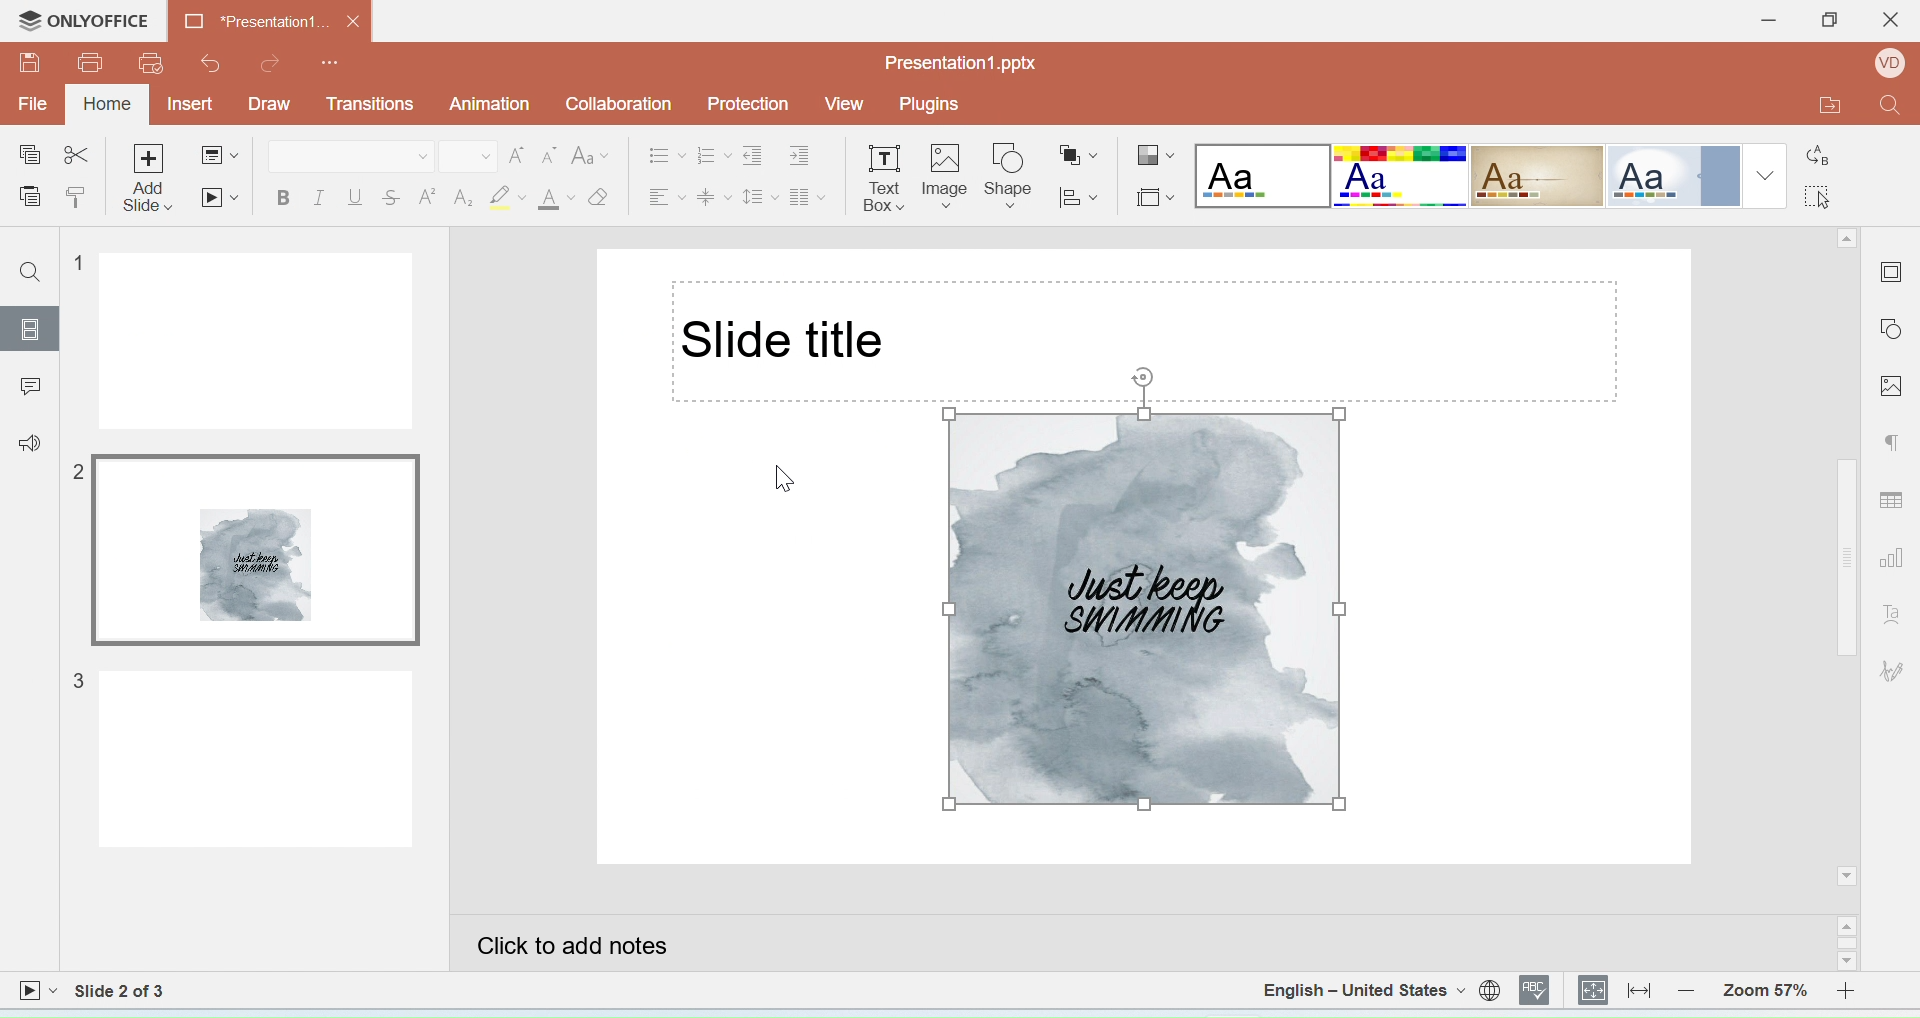 The image size is (1920, 1018). What do you see at coordinates (1894, 269) in the screenshot?
I see `Slide settings` at bounding box center [1894, 269].